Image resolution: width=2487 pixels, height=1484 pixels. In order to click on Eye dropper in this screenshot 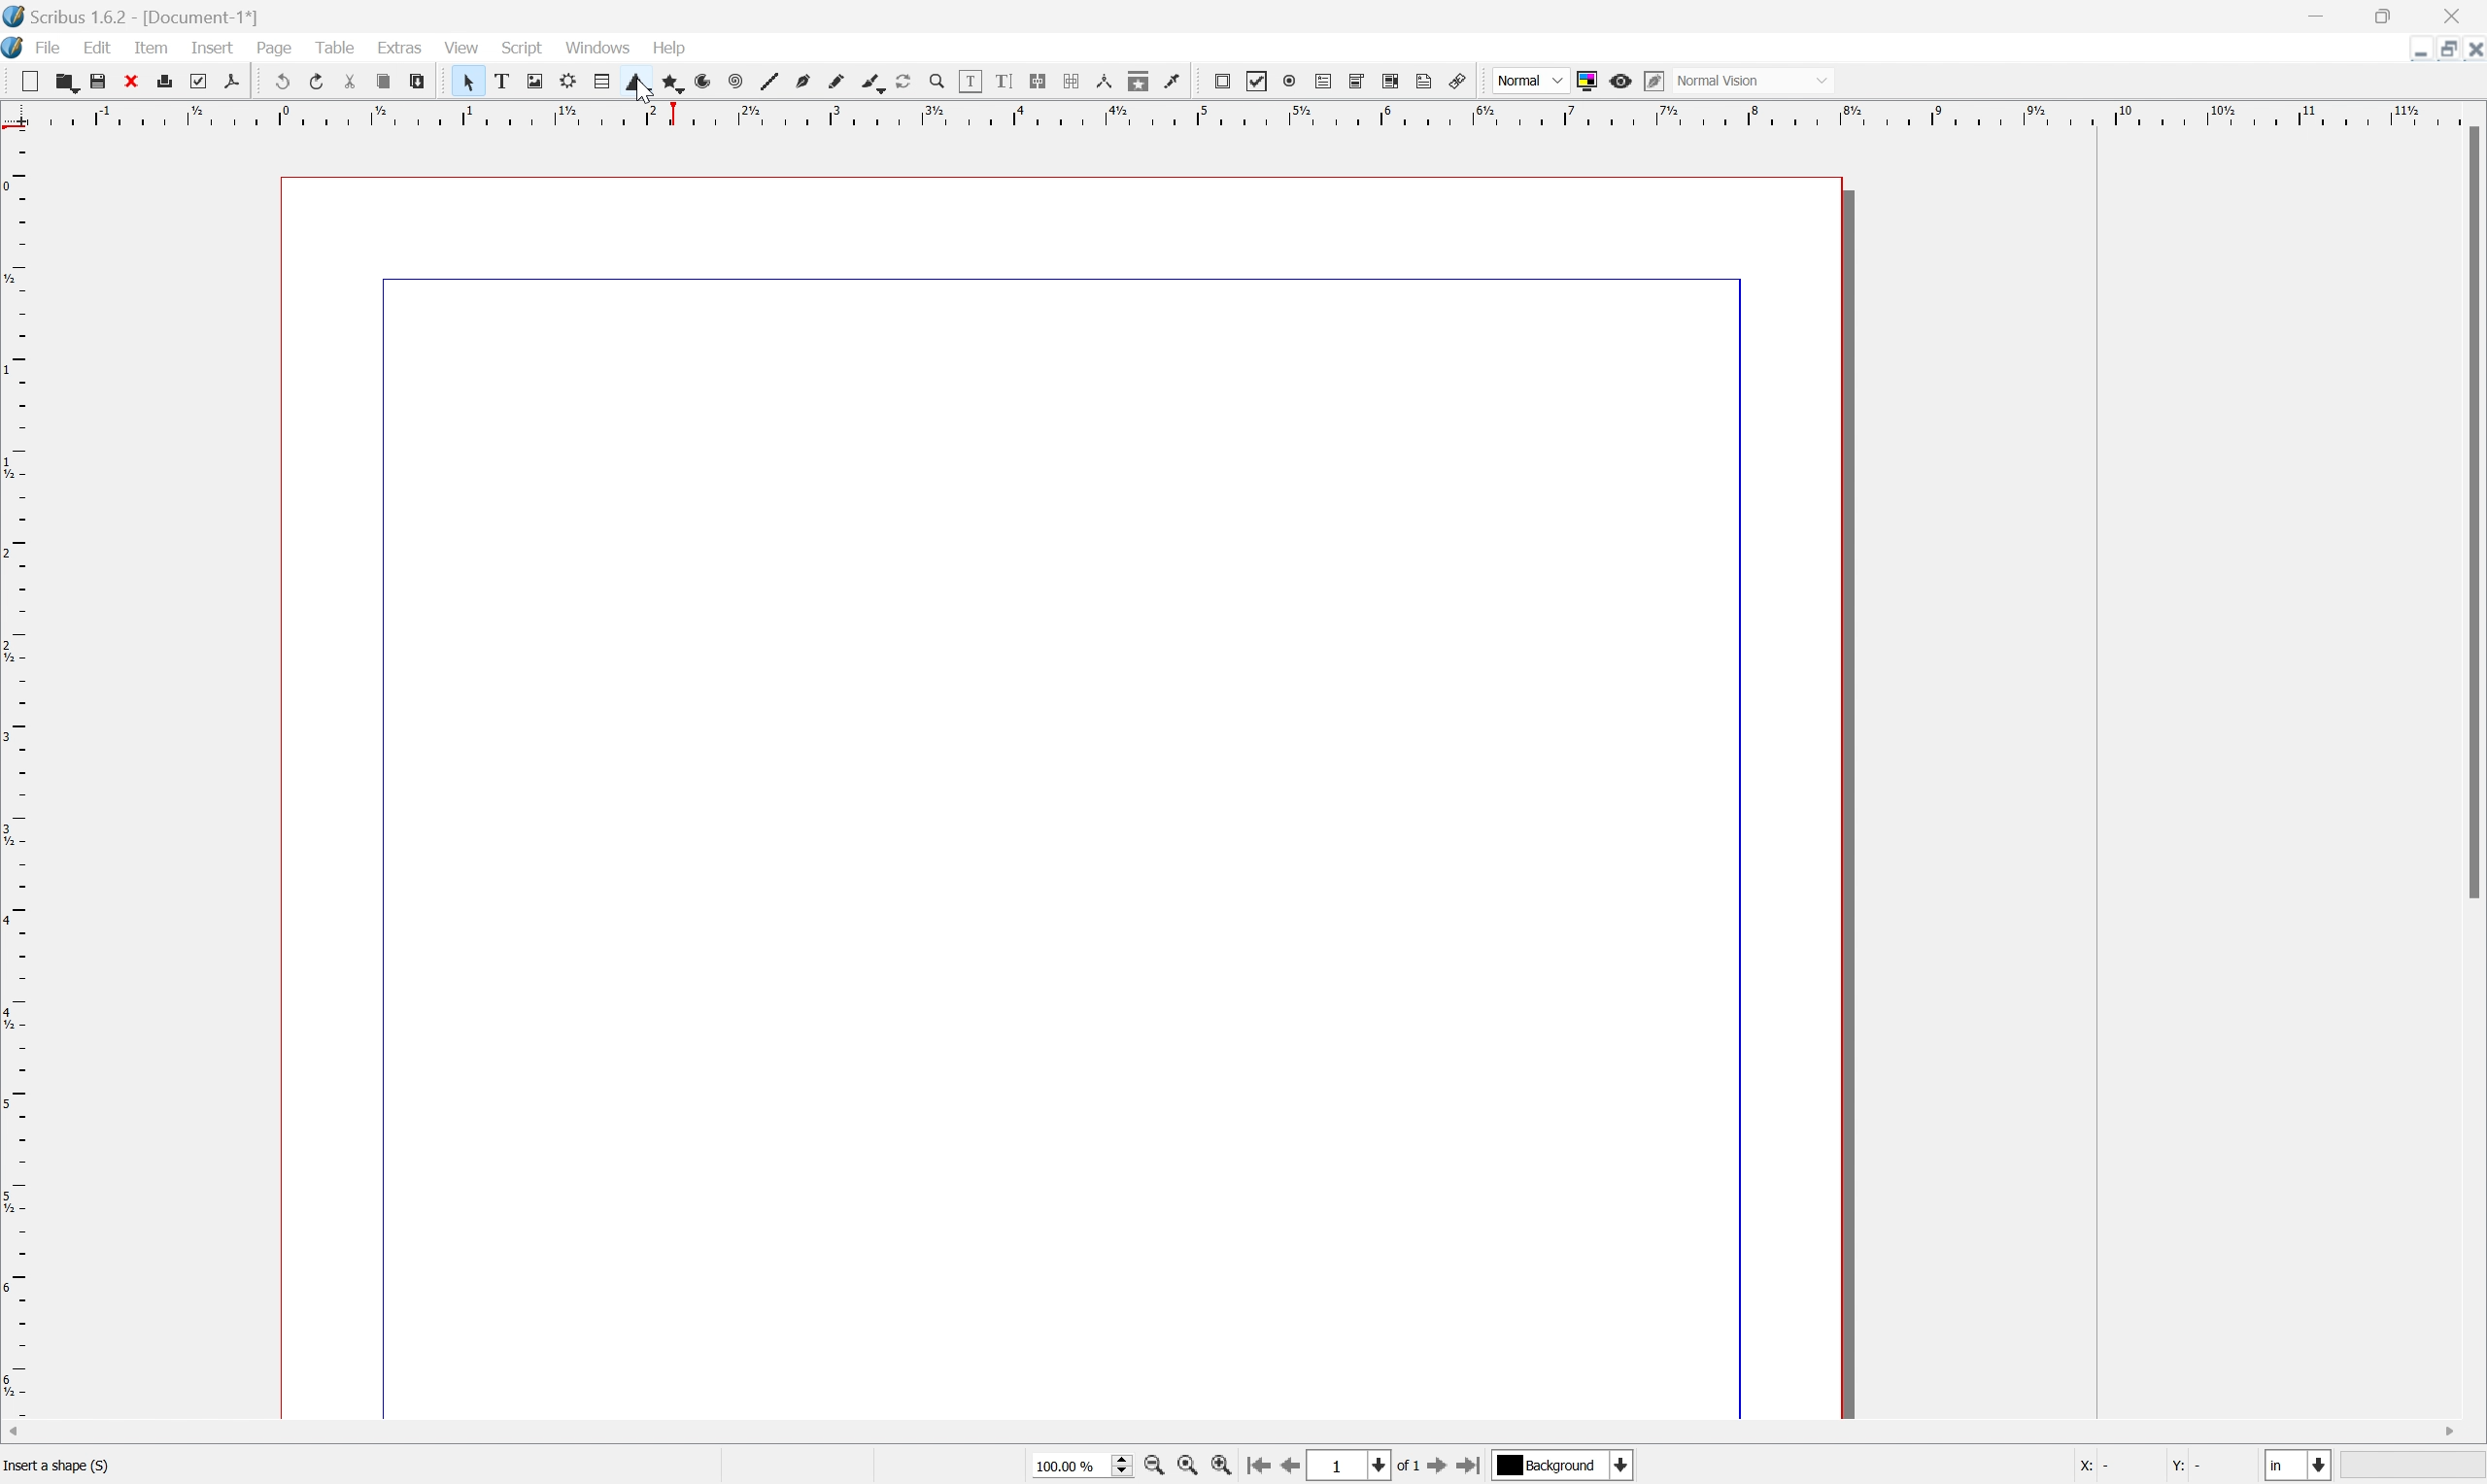, I will do `click(1178, 82)`.